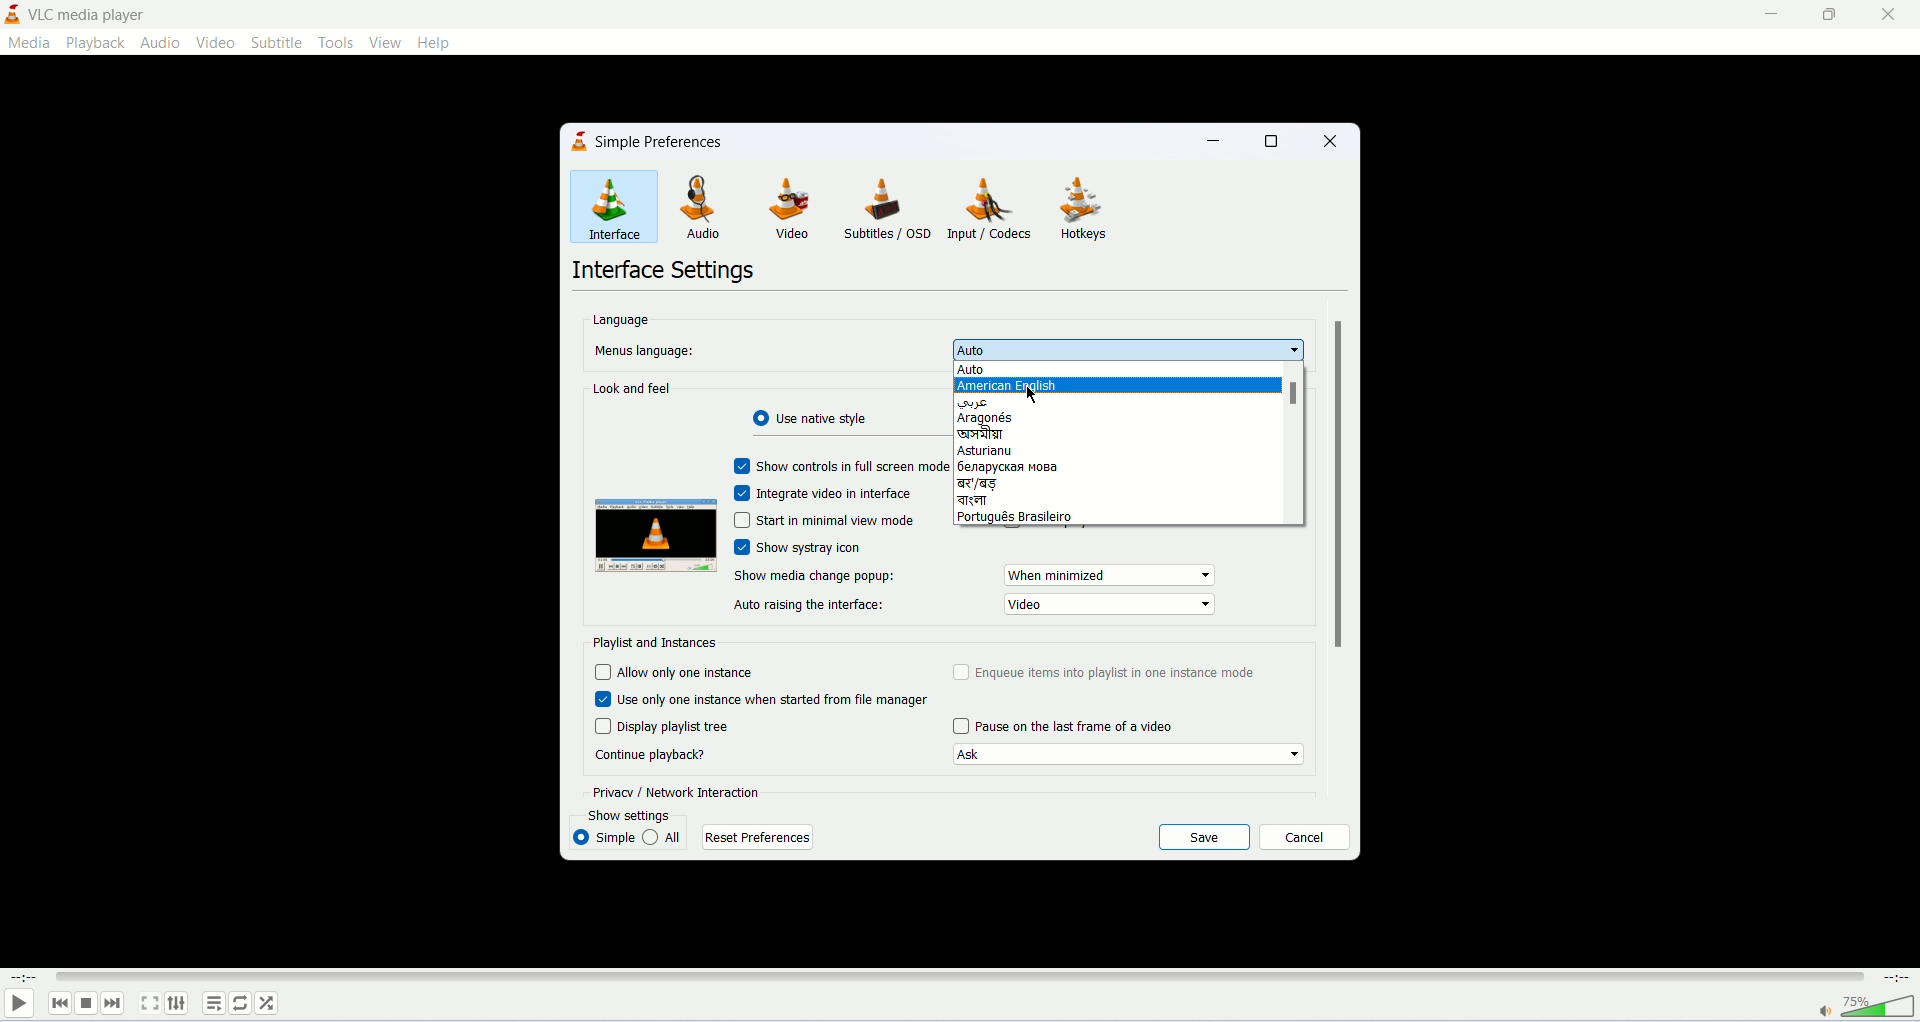  Describe the element at coordinates (655, 538) in the screenshot. I see `preview` at that location.